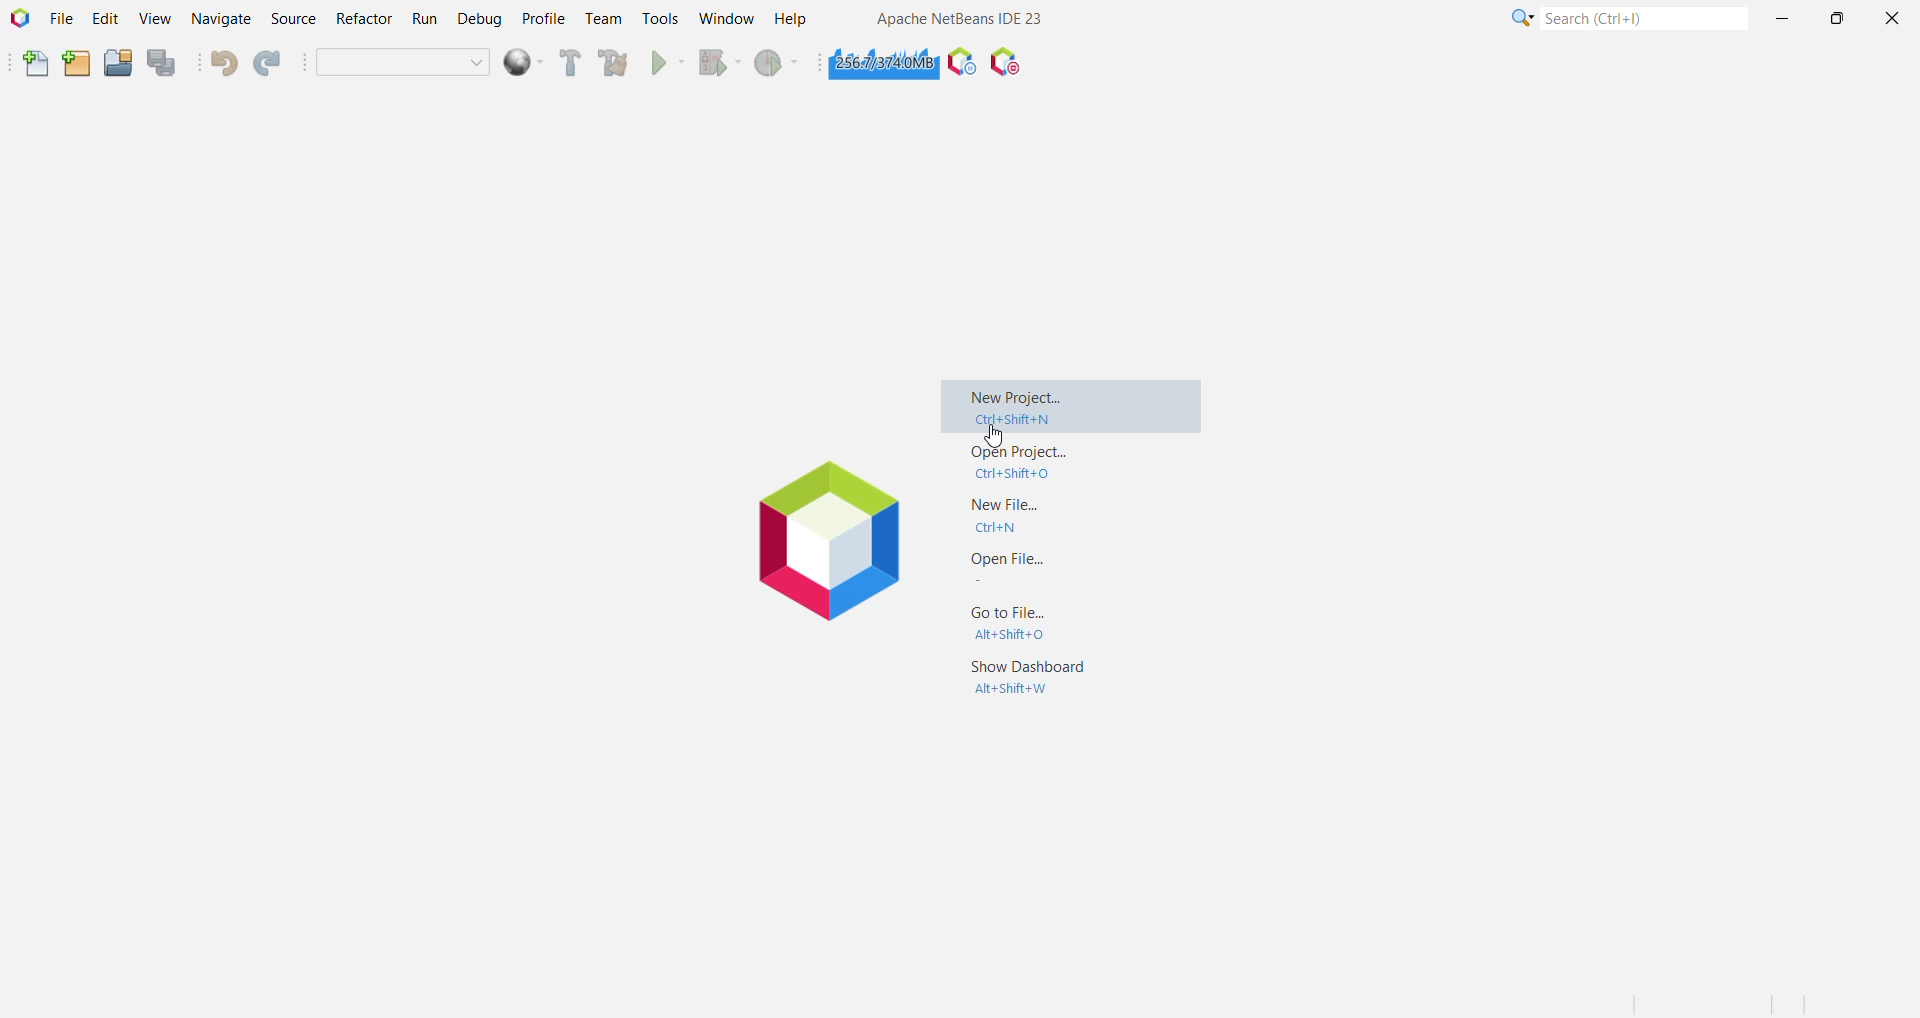  What do you see at coordinates (779, 63) in the screenshot?
I see `Profile Project` at bounding box center [779, 63].